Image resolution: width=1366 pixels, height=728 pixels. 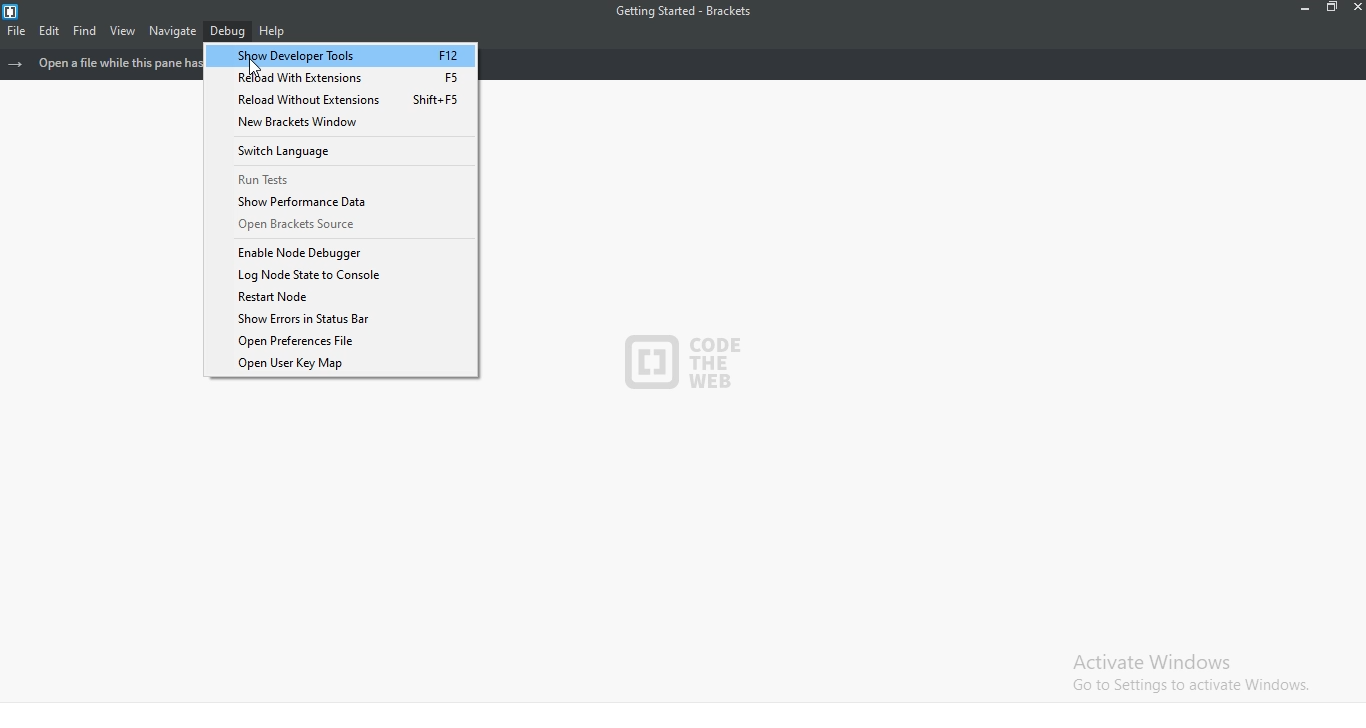 What do you see at coordinates (339, 202) in the screenshot?
I see `Show Performance Data` at bounding box center [339, 202].